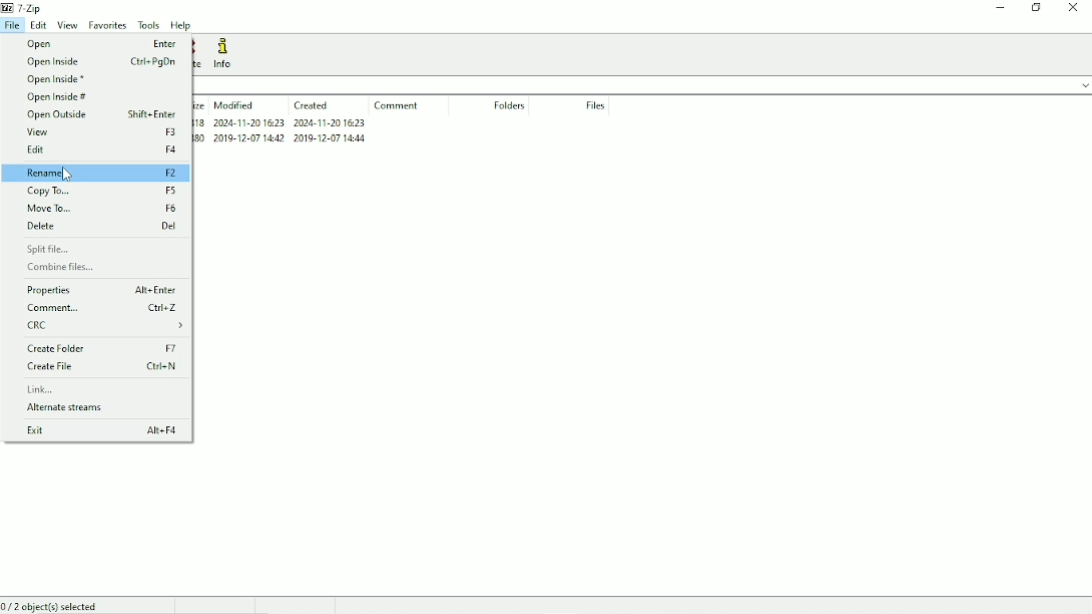  I want to click on Create File, so click(101, 366).